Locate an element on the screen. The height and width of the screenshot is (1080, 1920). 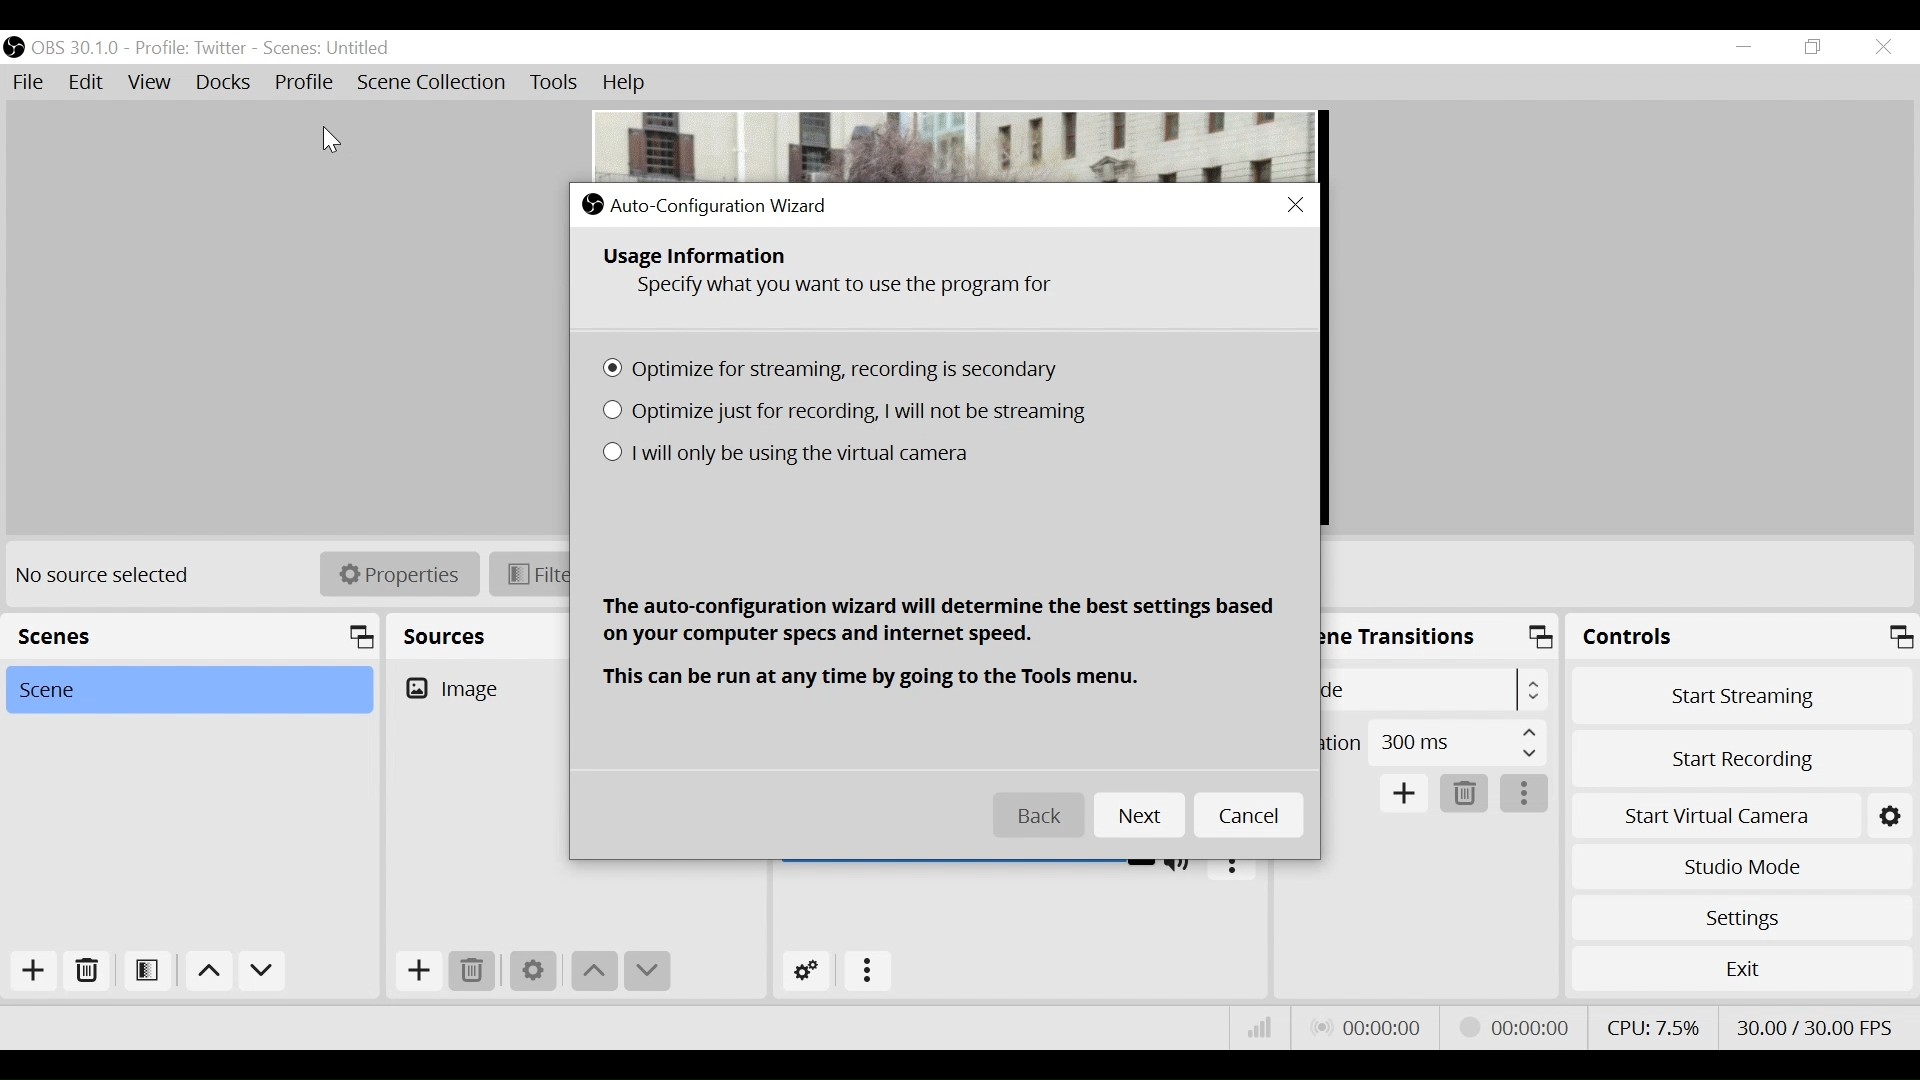
Maximize is located at coordinates (1544, 641).